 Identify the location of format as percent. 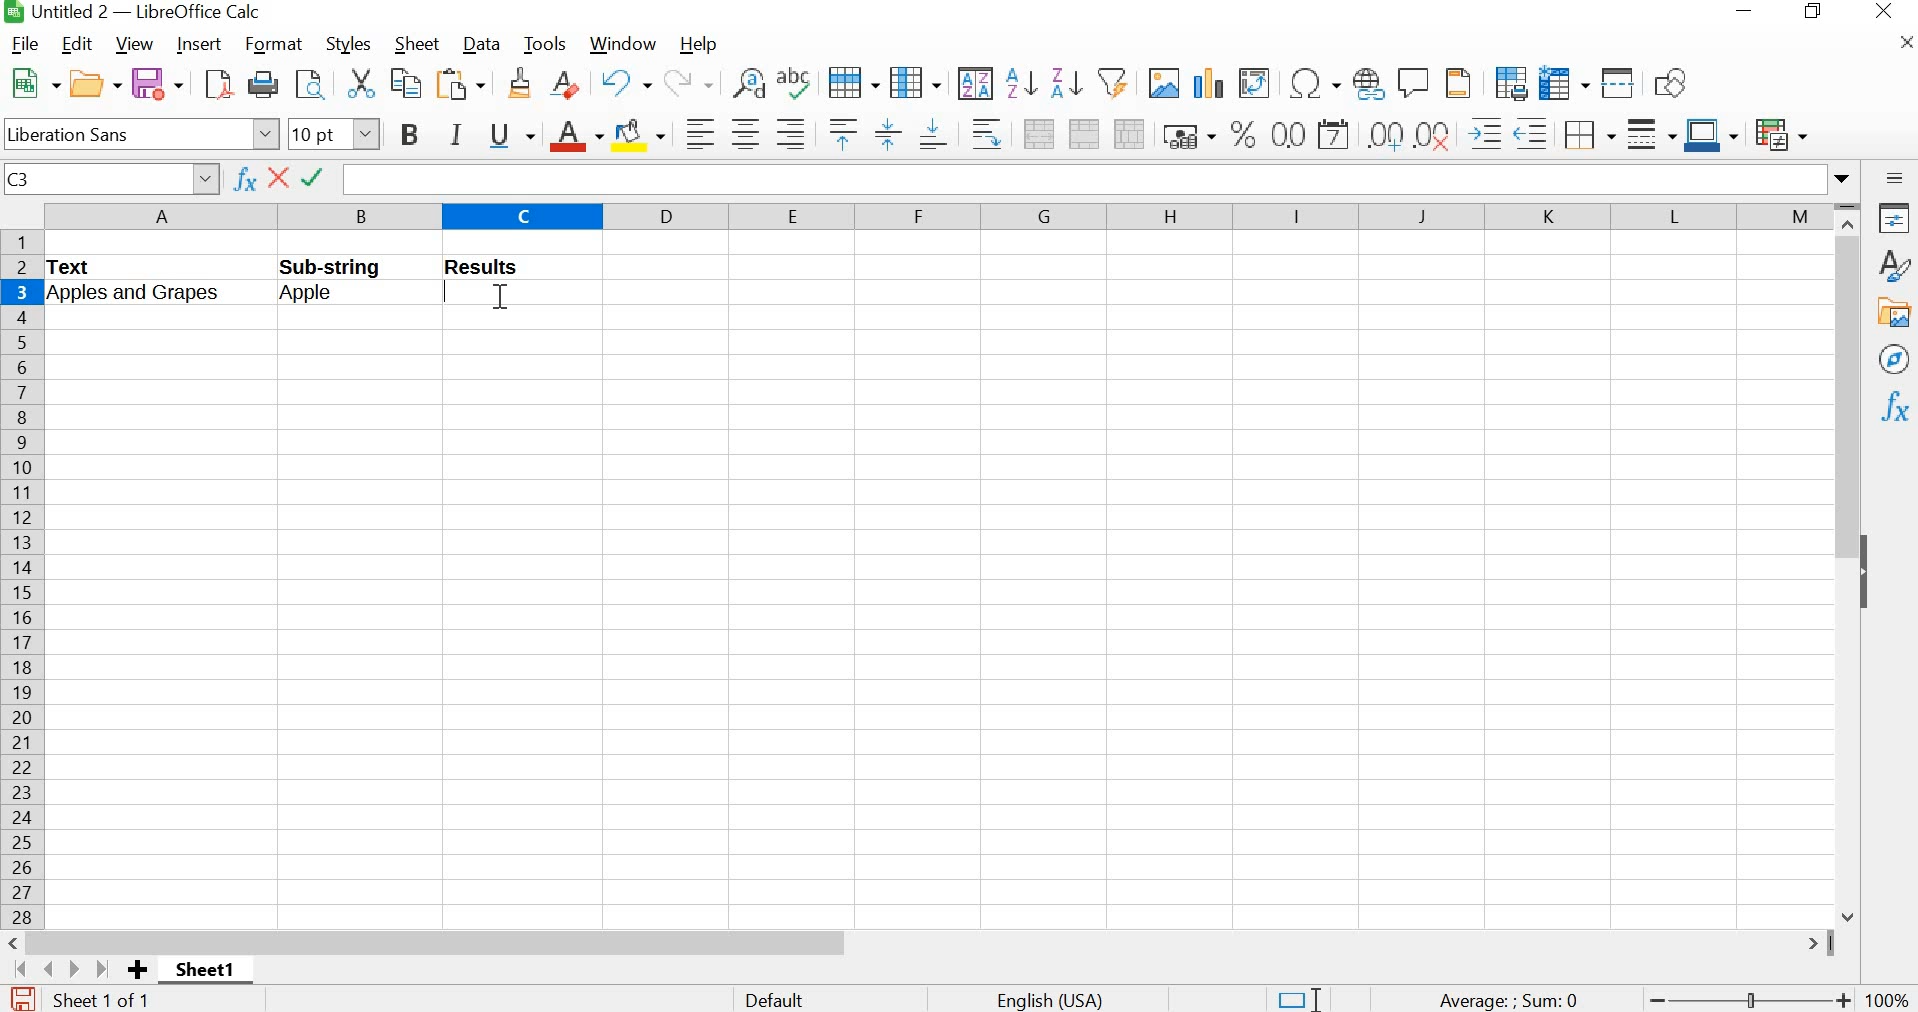
(1240, 134).